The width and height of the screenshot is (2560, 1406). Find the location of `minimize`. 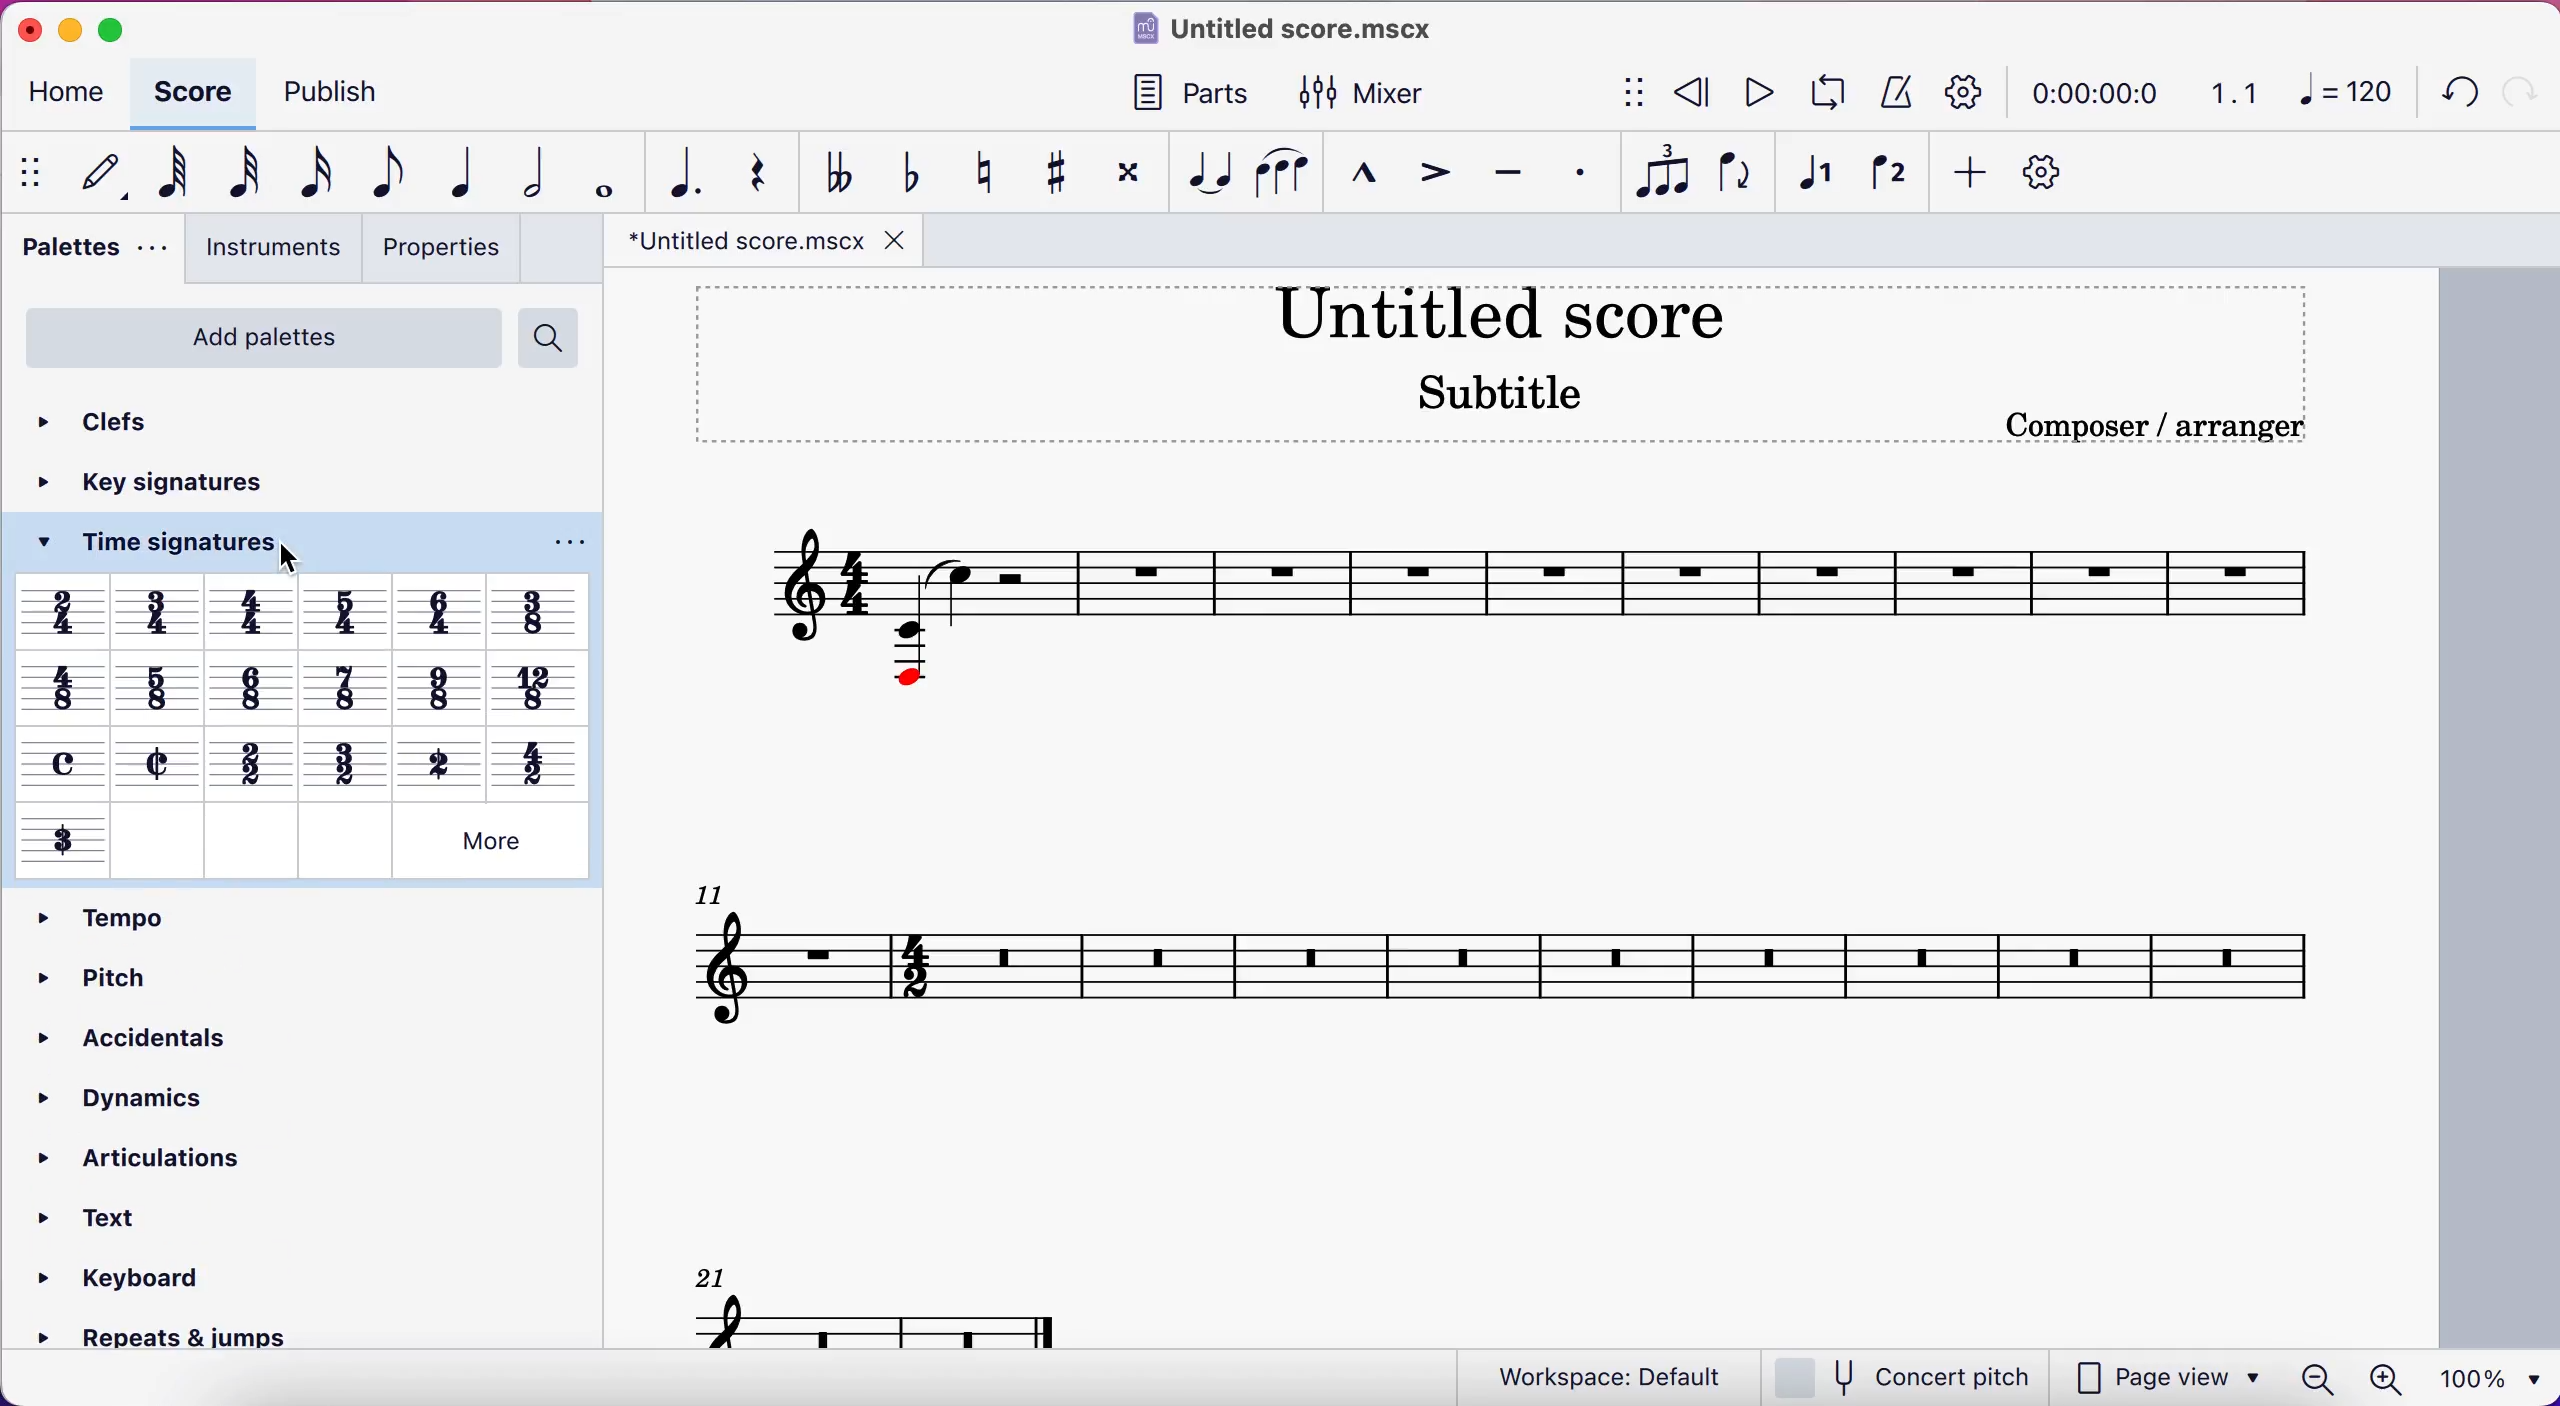

minimize is located at coordinates (69, 26).